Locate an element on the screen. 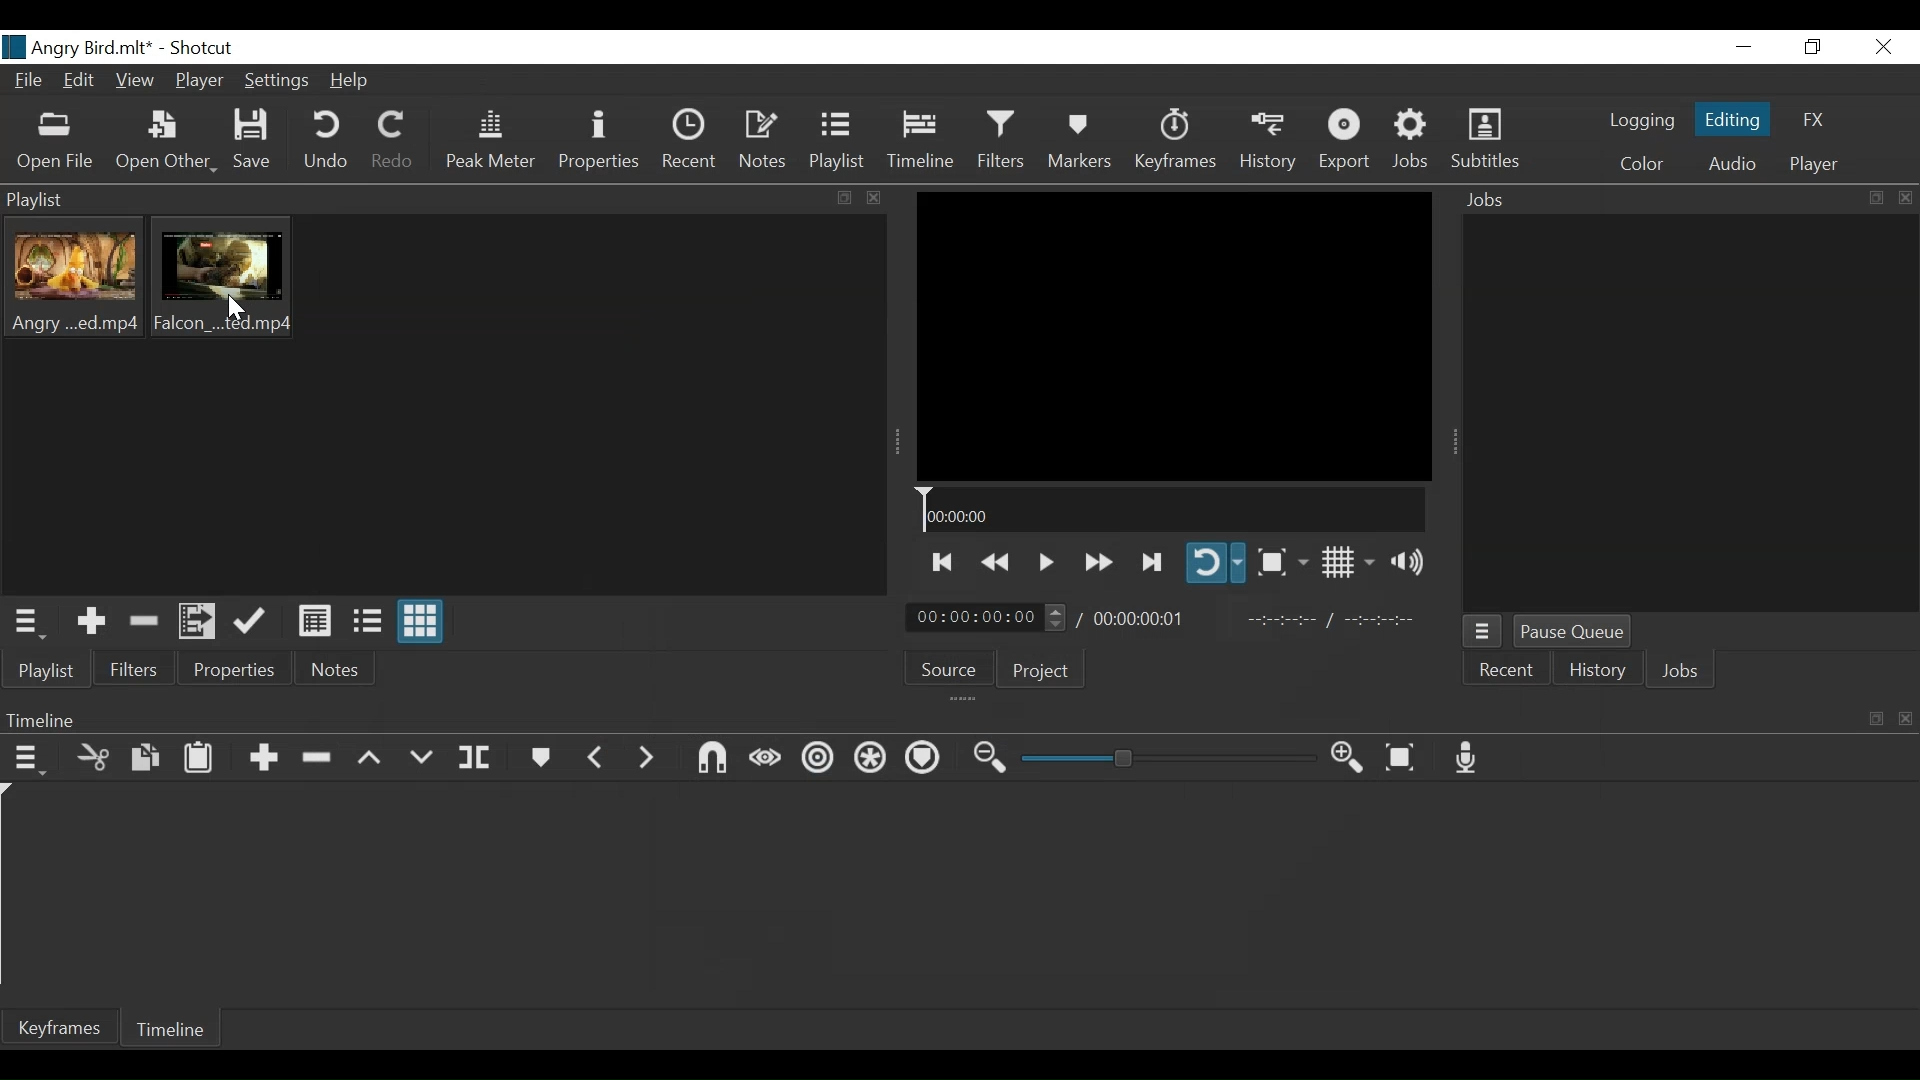  Zoom timeline out is located at coordinates (993, 758).